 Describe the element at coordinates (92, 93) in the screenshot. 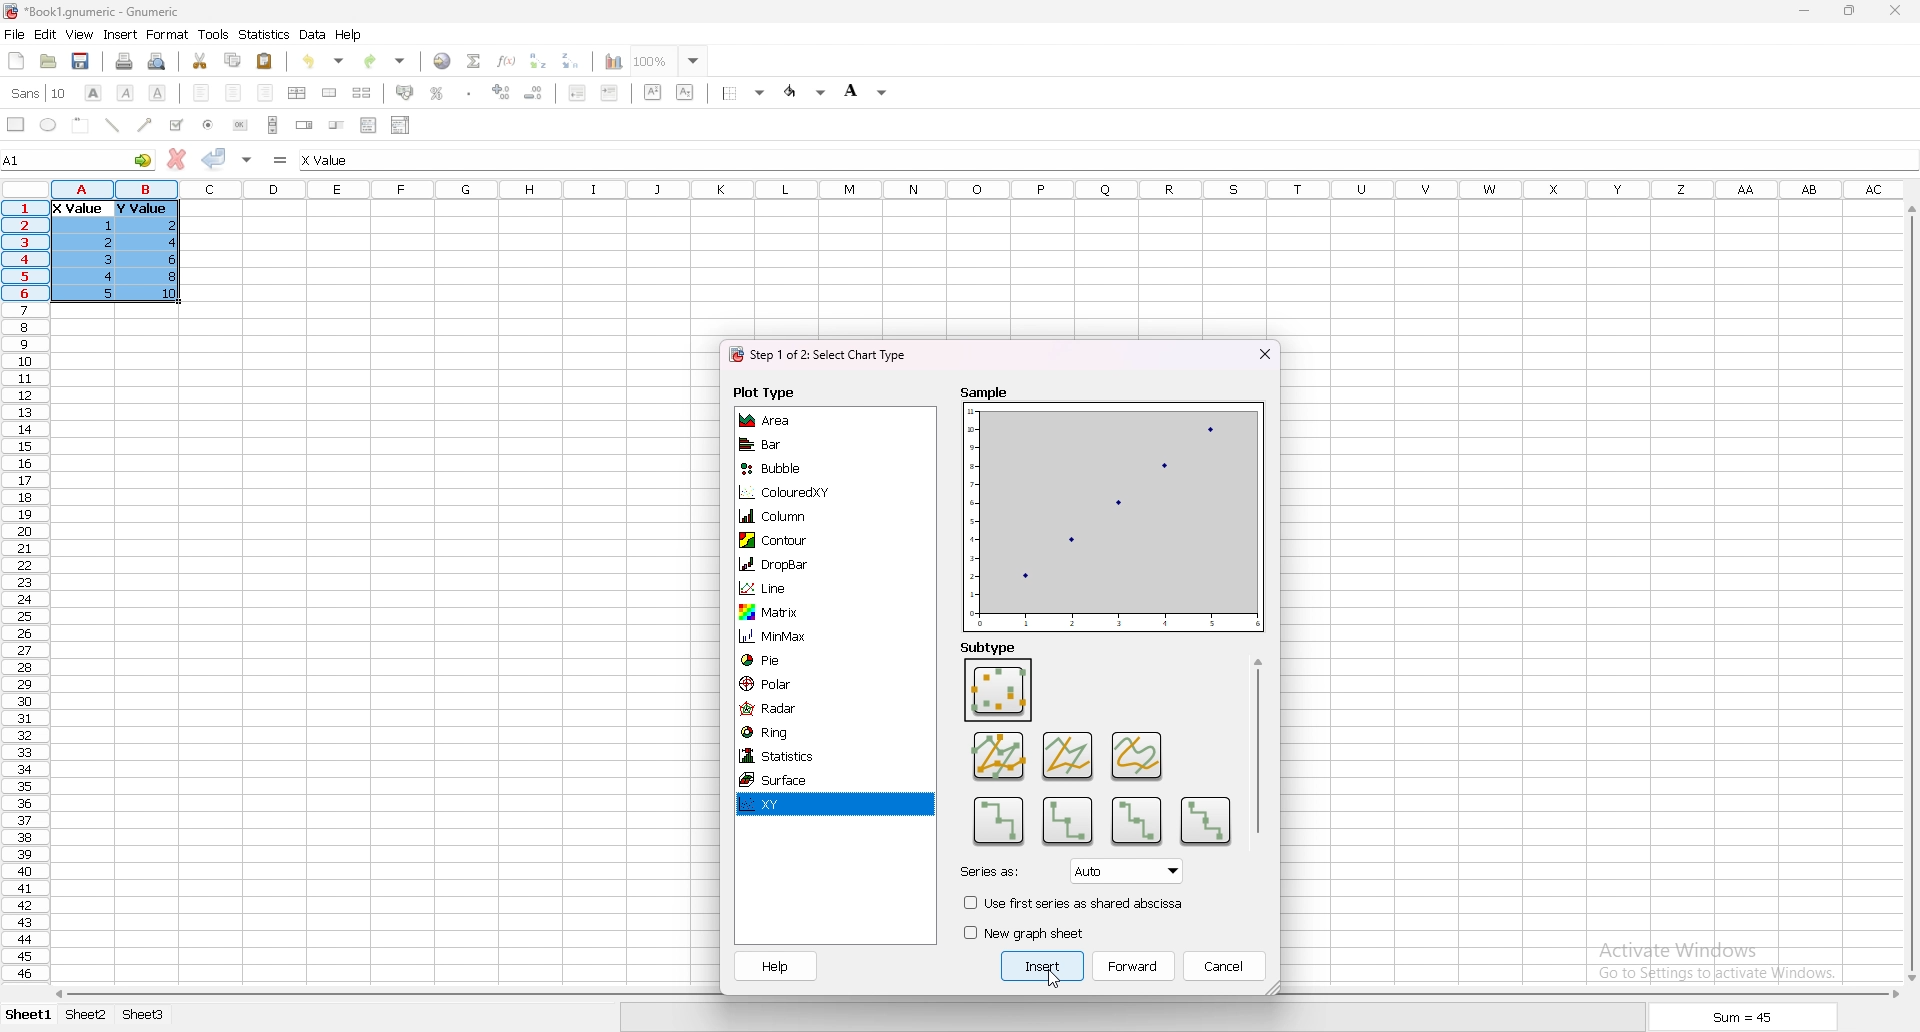

I see `bold` at that location.